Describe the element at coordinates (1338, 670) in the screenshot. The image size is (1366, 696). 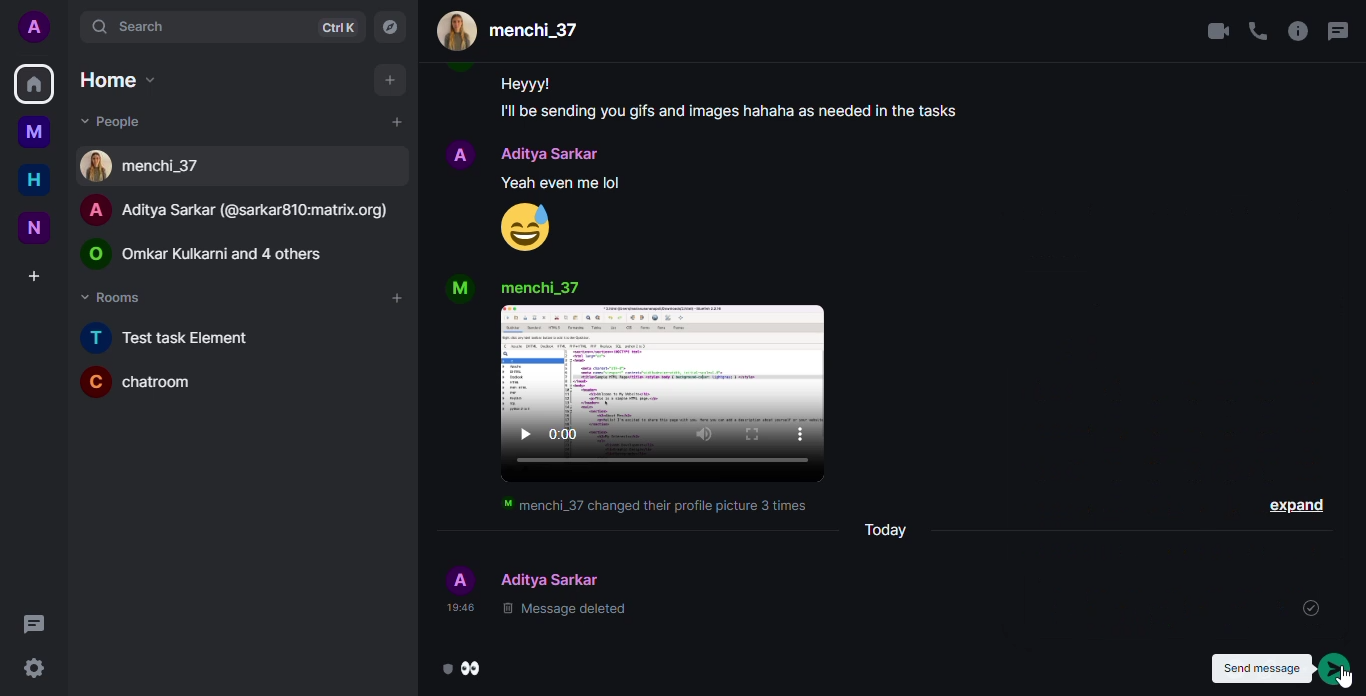
I see `send` at that location.